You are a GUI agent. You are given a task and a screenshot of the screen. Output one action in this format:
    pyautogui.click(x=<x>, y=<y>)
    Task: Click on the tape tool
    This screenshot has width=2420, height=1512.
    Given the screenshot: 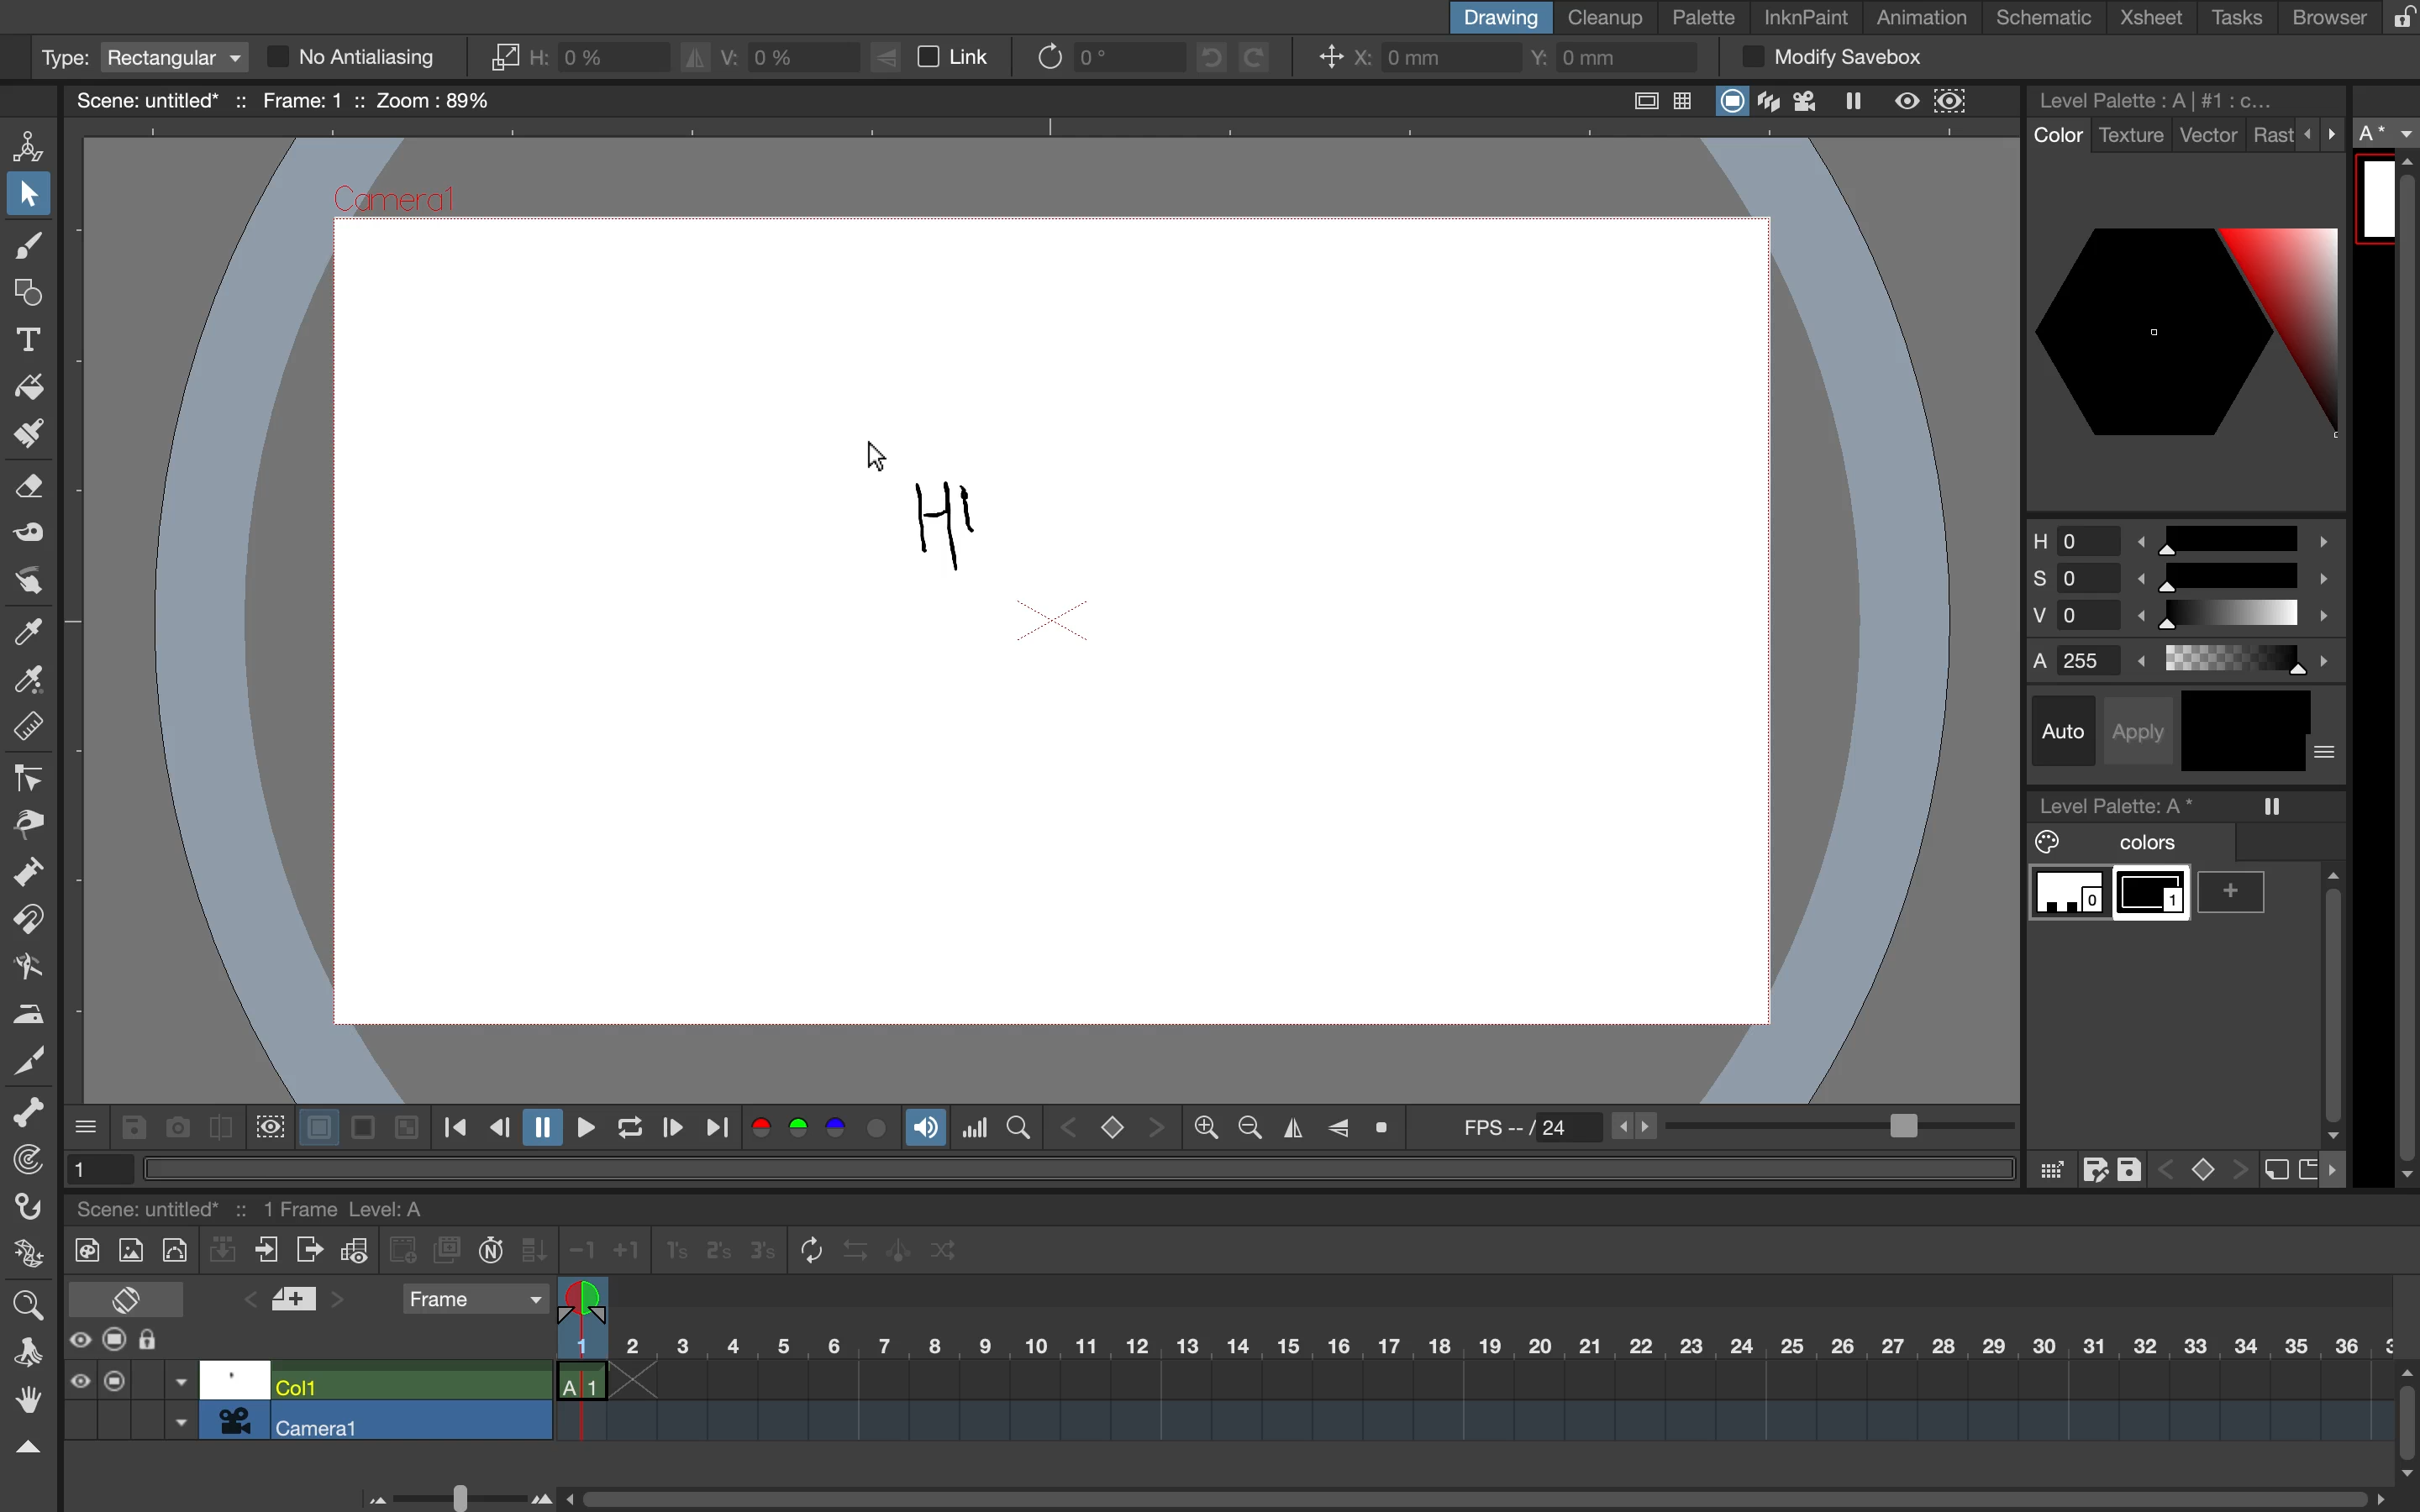 What is the action you would take?
    pyautogui.click(x=24, y=536)
    